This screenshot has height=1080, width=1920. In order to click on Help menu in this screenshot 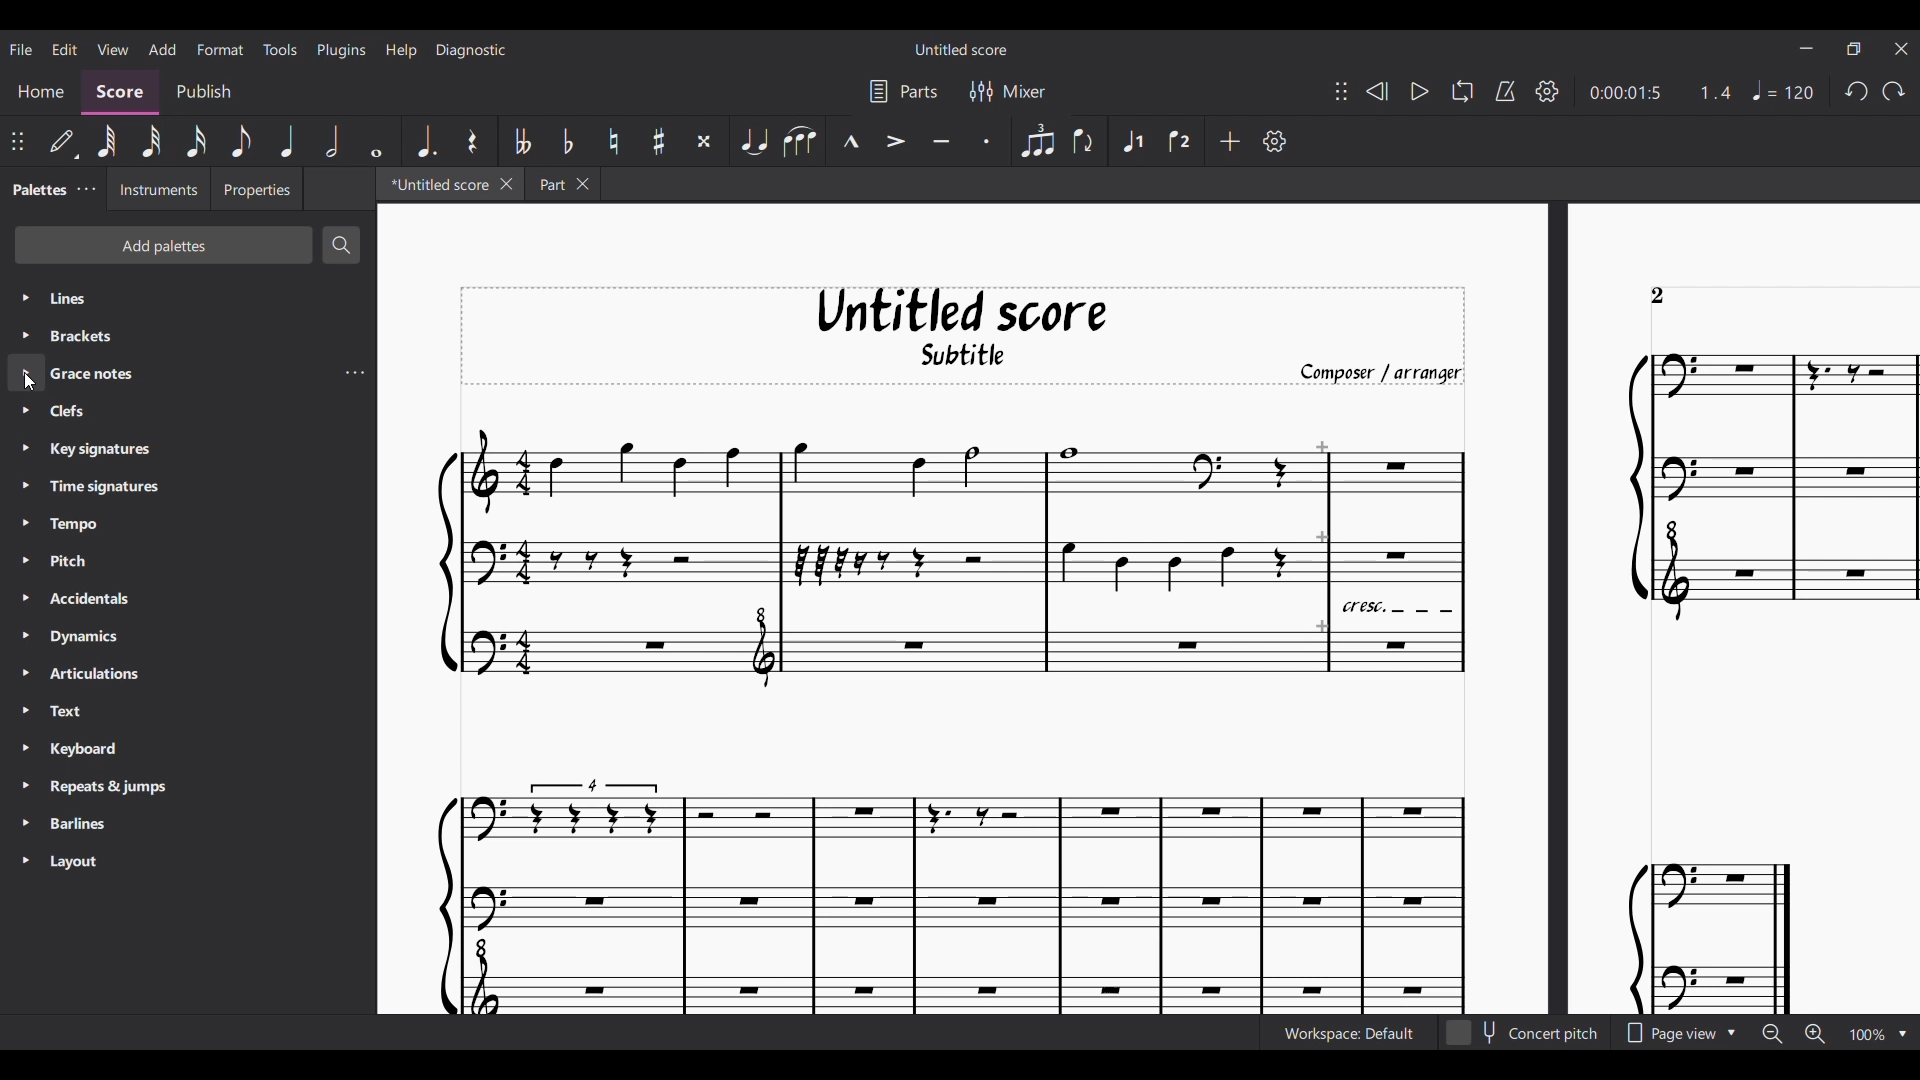, I will do `click(402, 50)`.